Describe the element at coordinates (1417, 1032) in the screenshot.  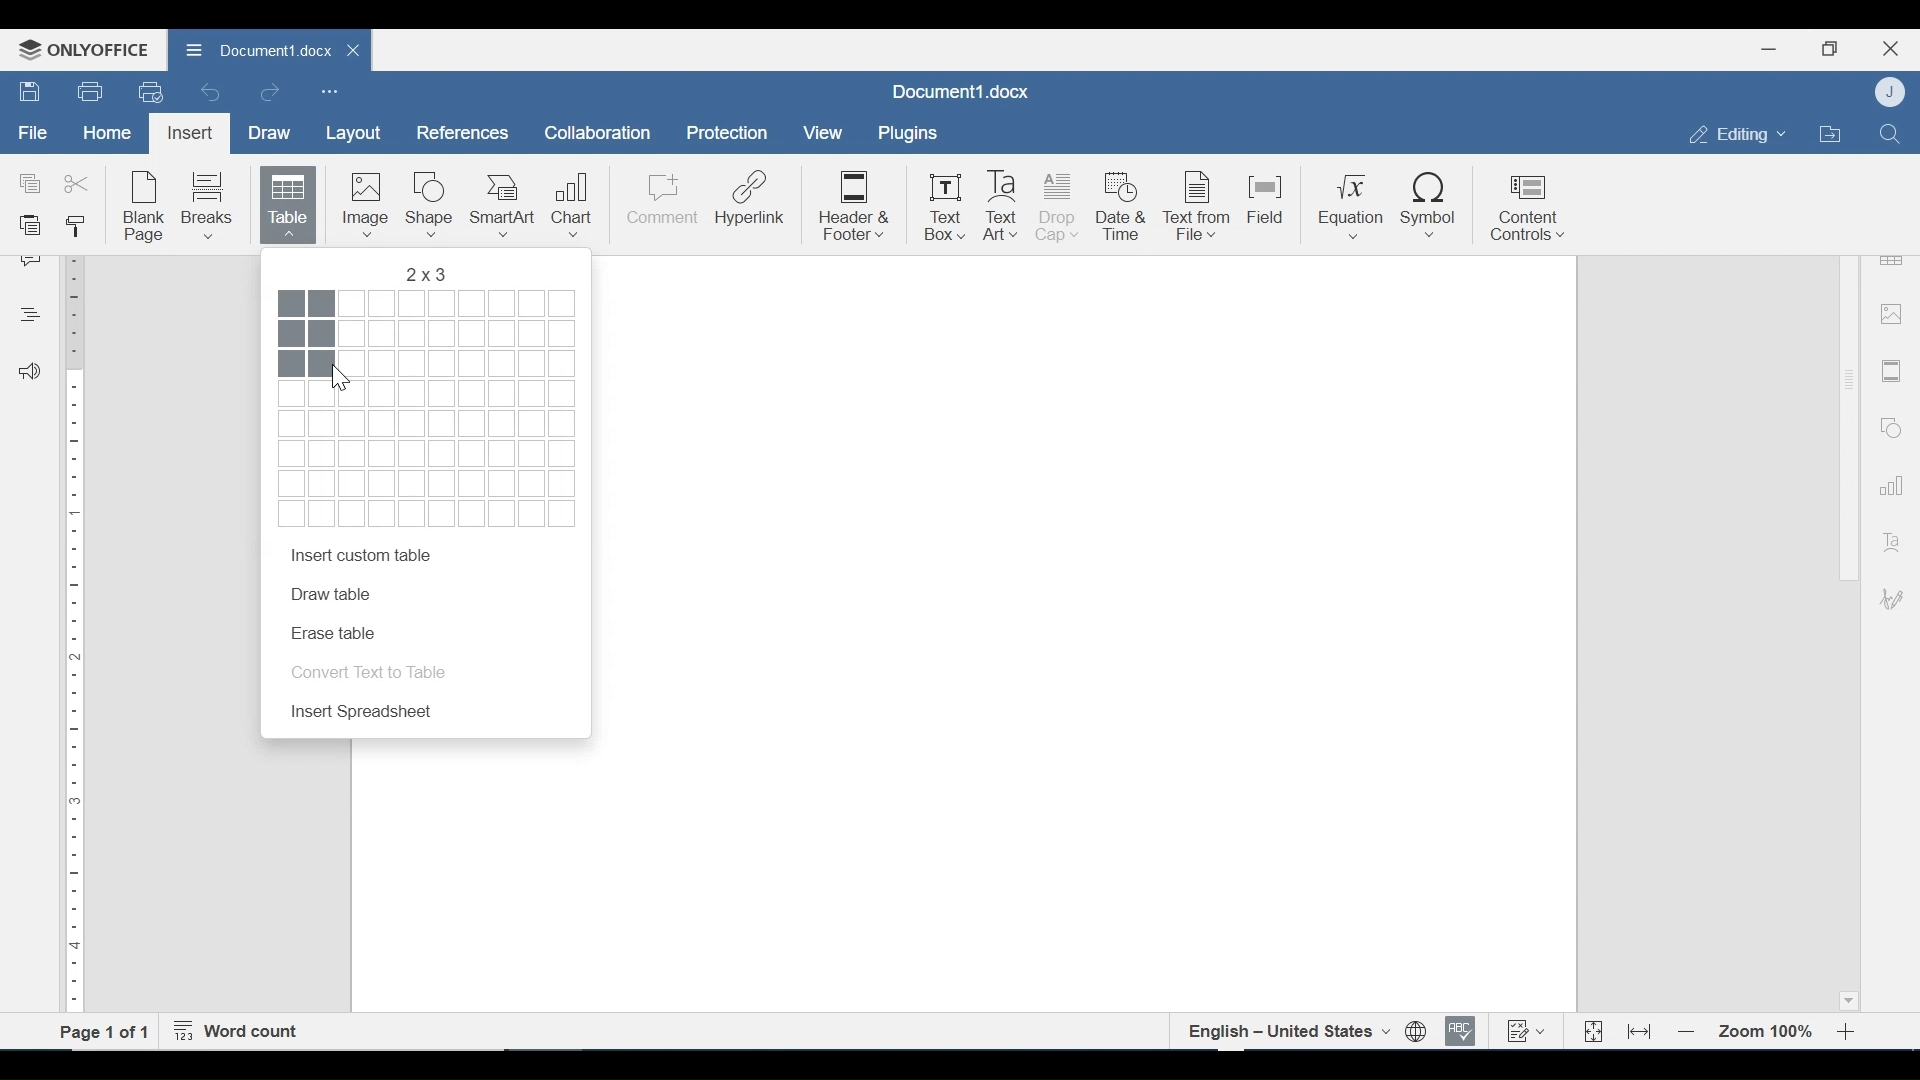
I see `Set document language` at that location.